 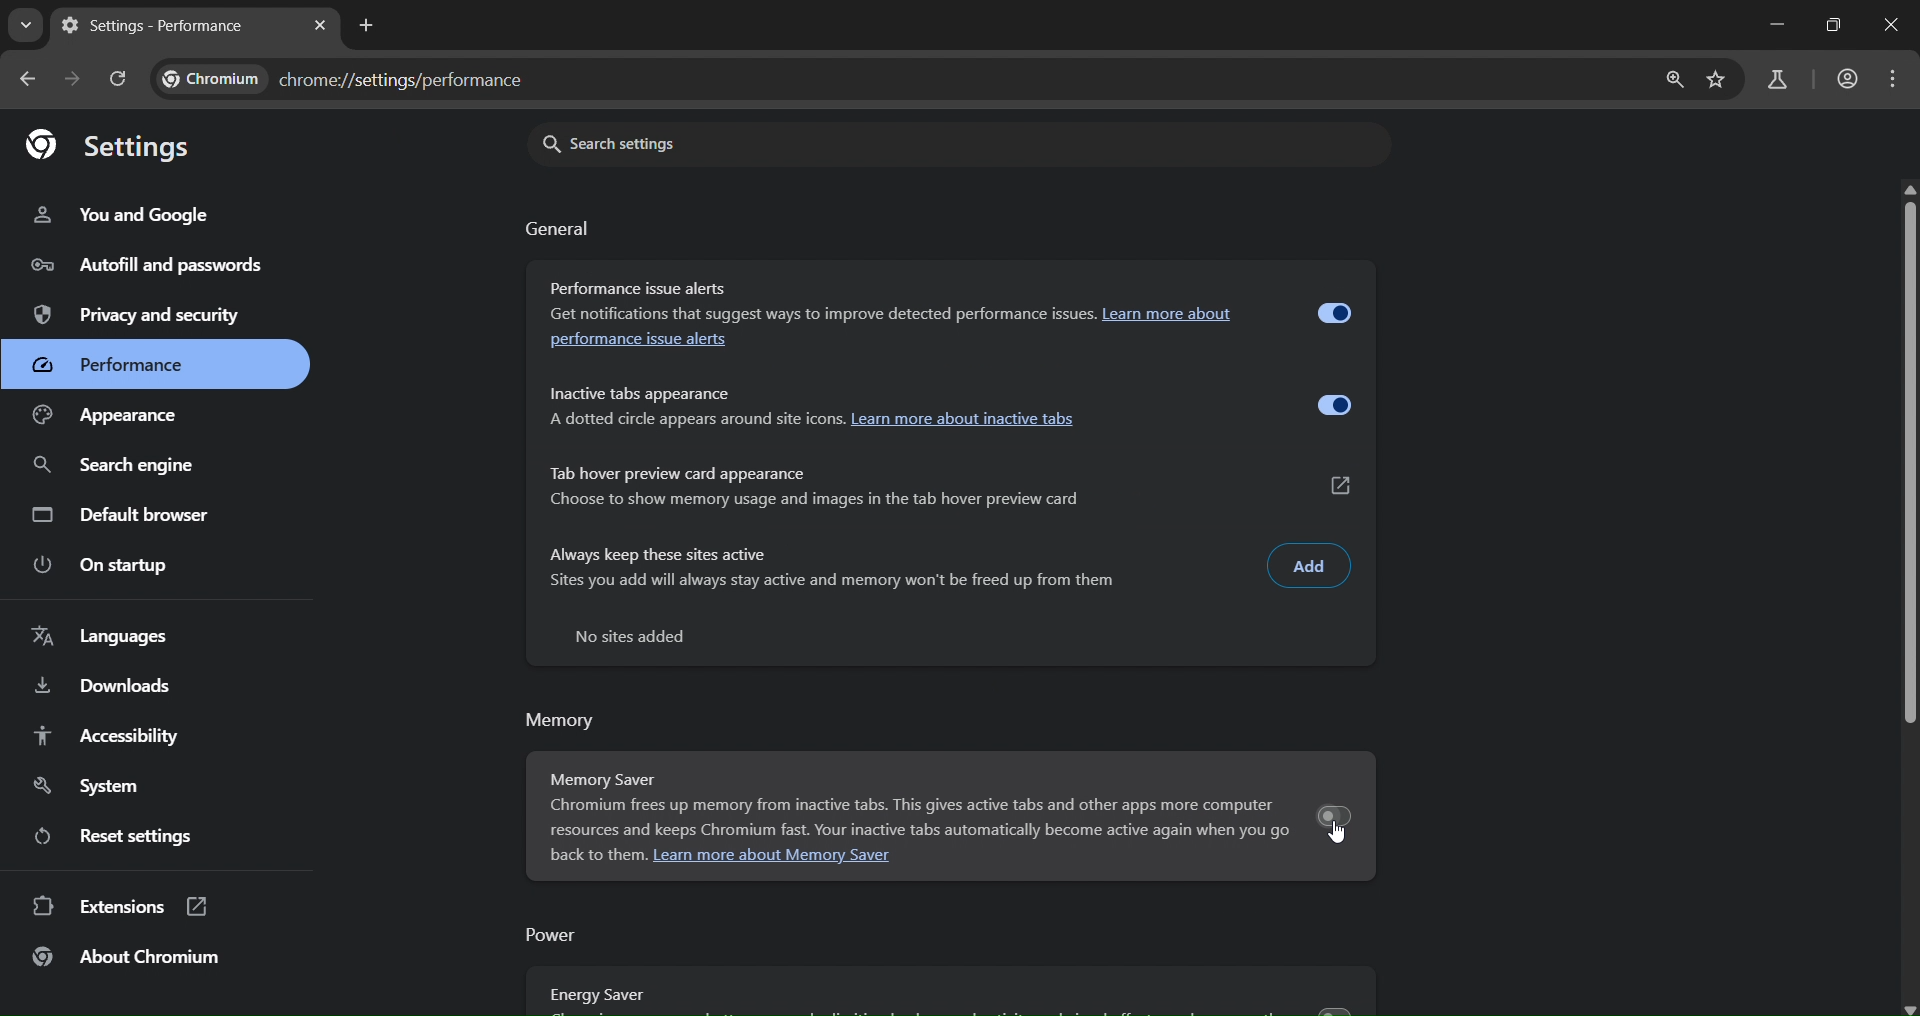 I want to click on toggle button, so click(x=1336, y=817).